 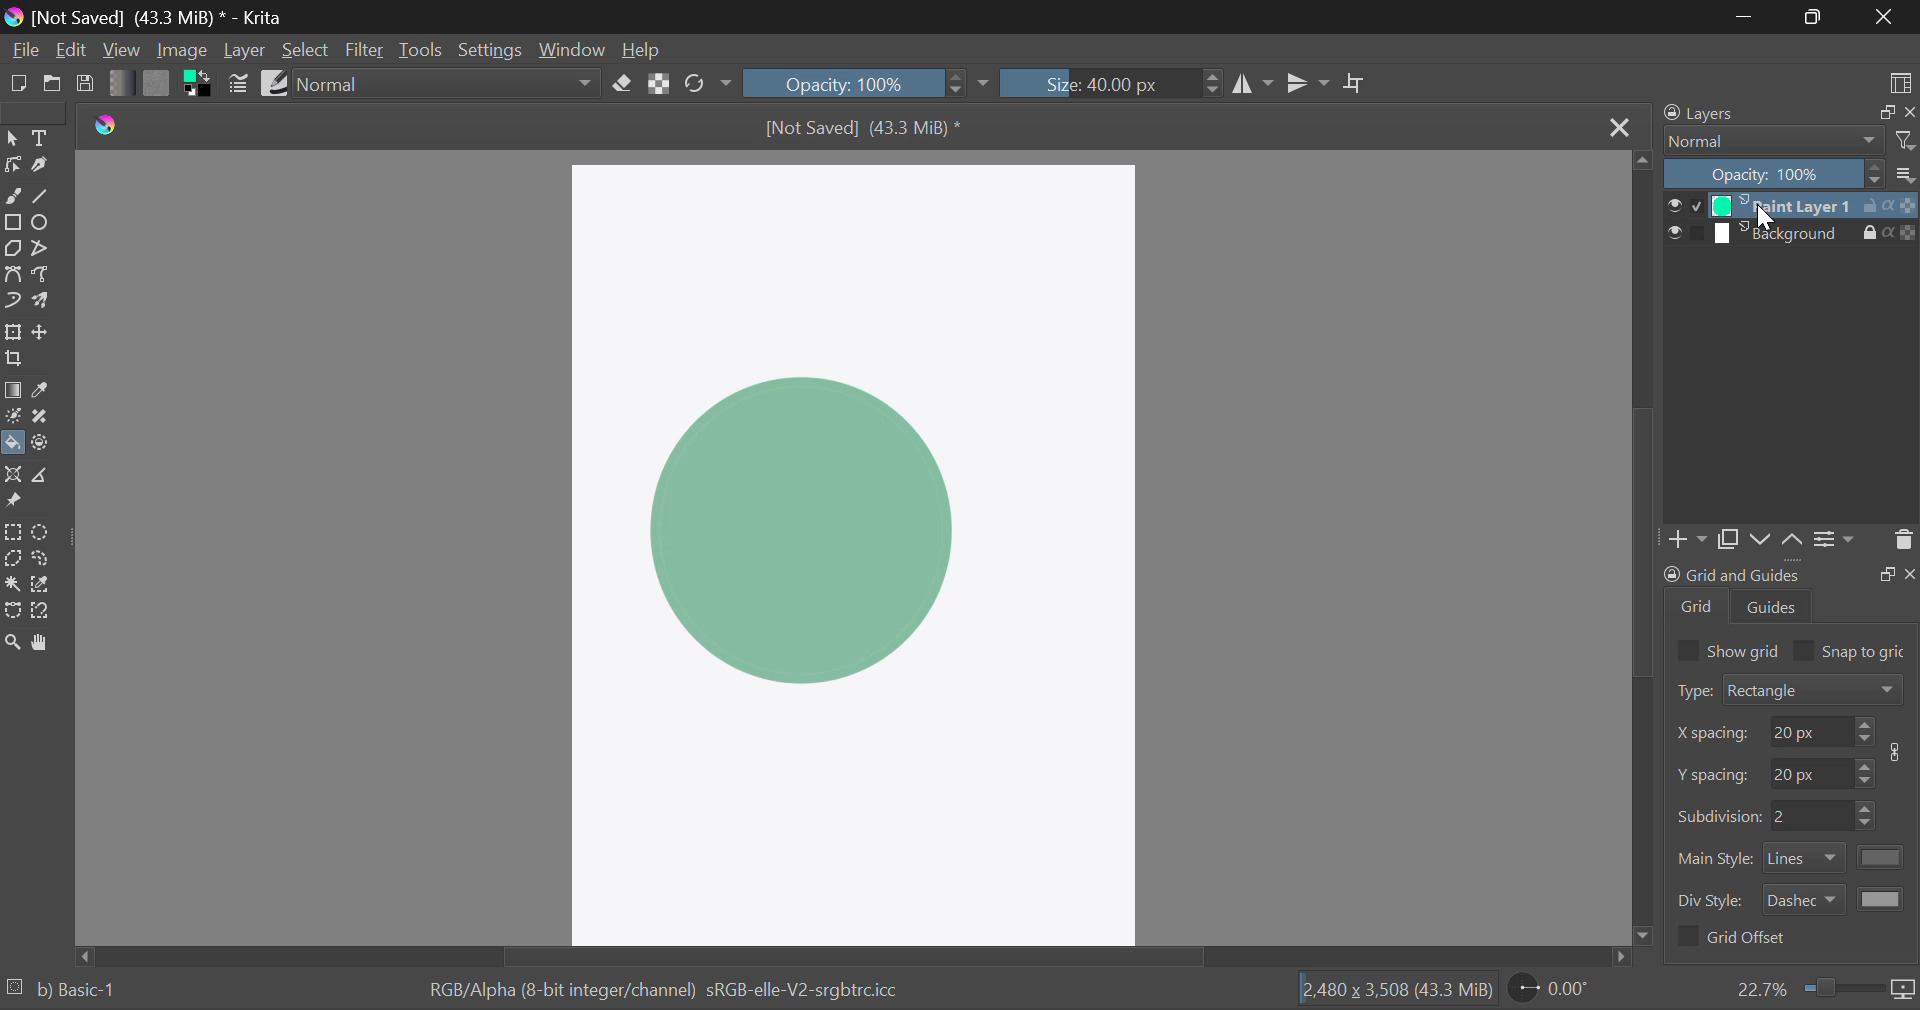 What do you see at coordinates (13, 641) in the screenshot?
I see `Zoom` at bounding box center [13, 641].